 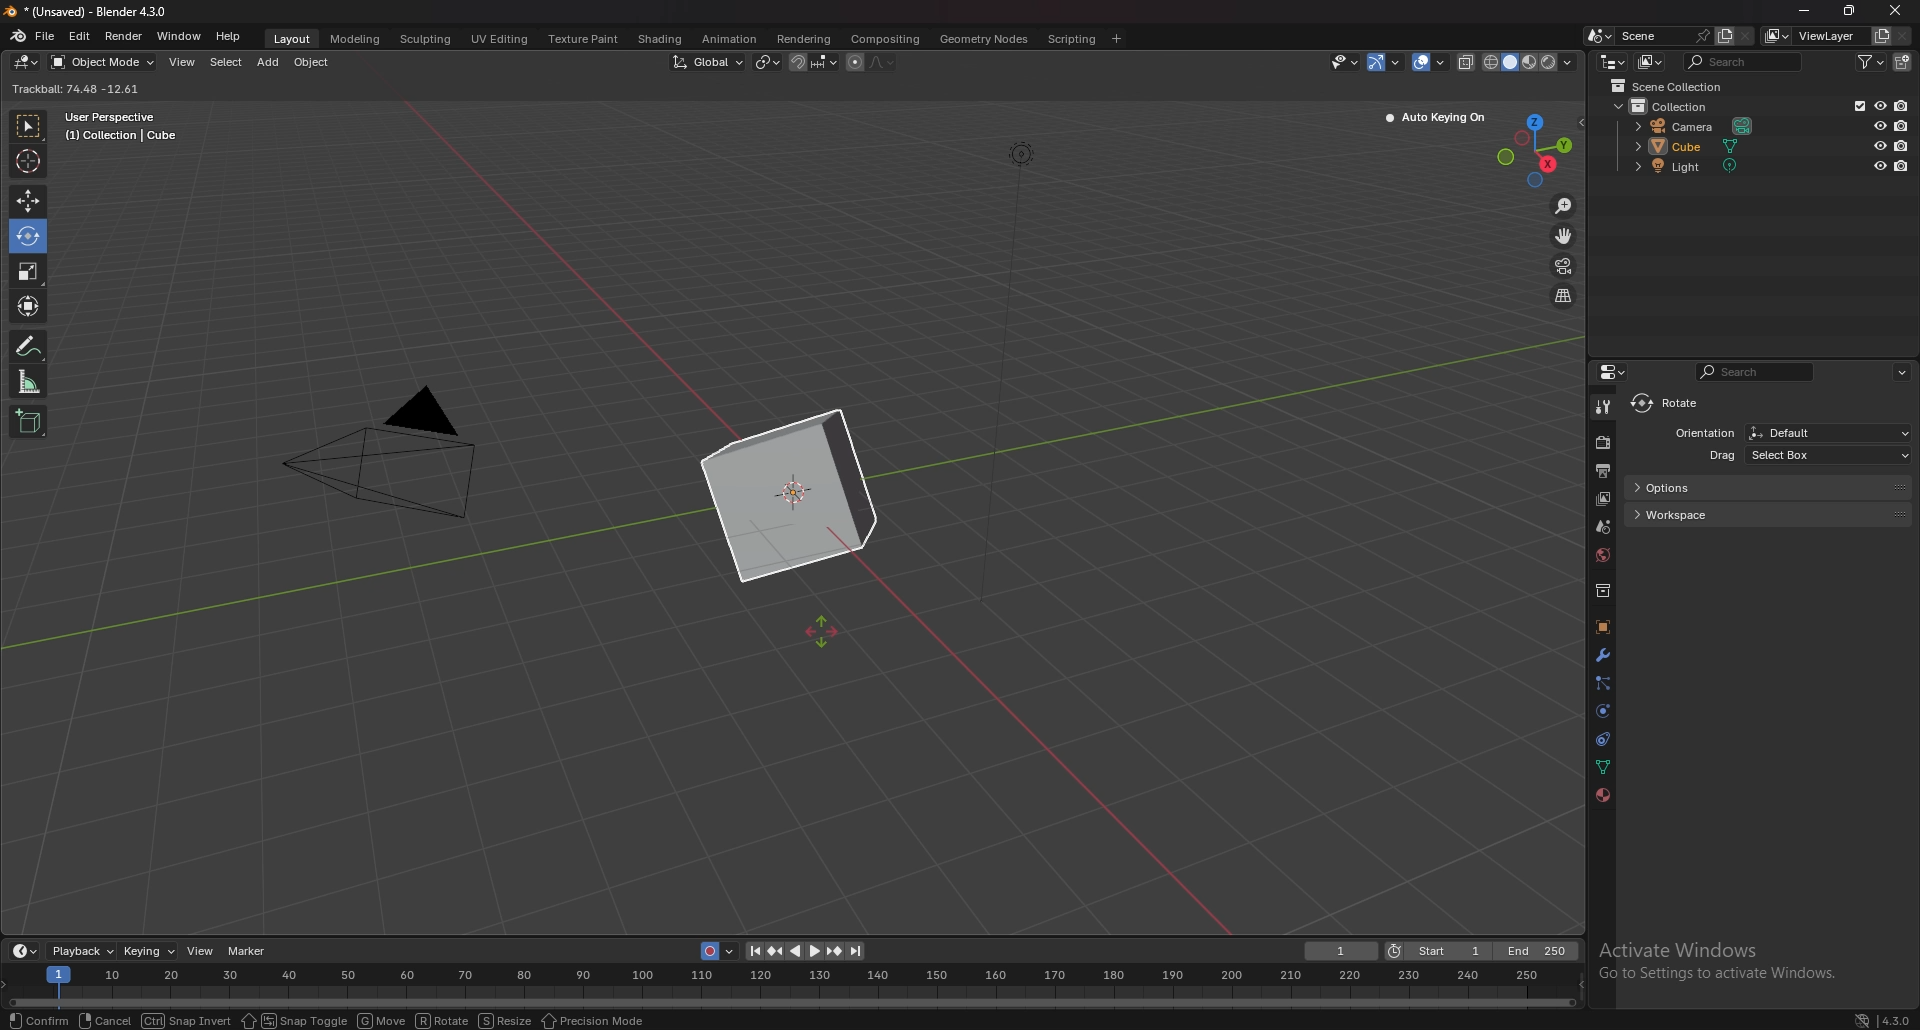 What do you see at coordinates (28, 127) in the screenshot?
I see `selector` at bounding box center [28, 127].